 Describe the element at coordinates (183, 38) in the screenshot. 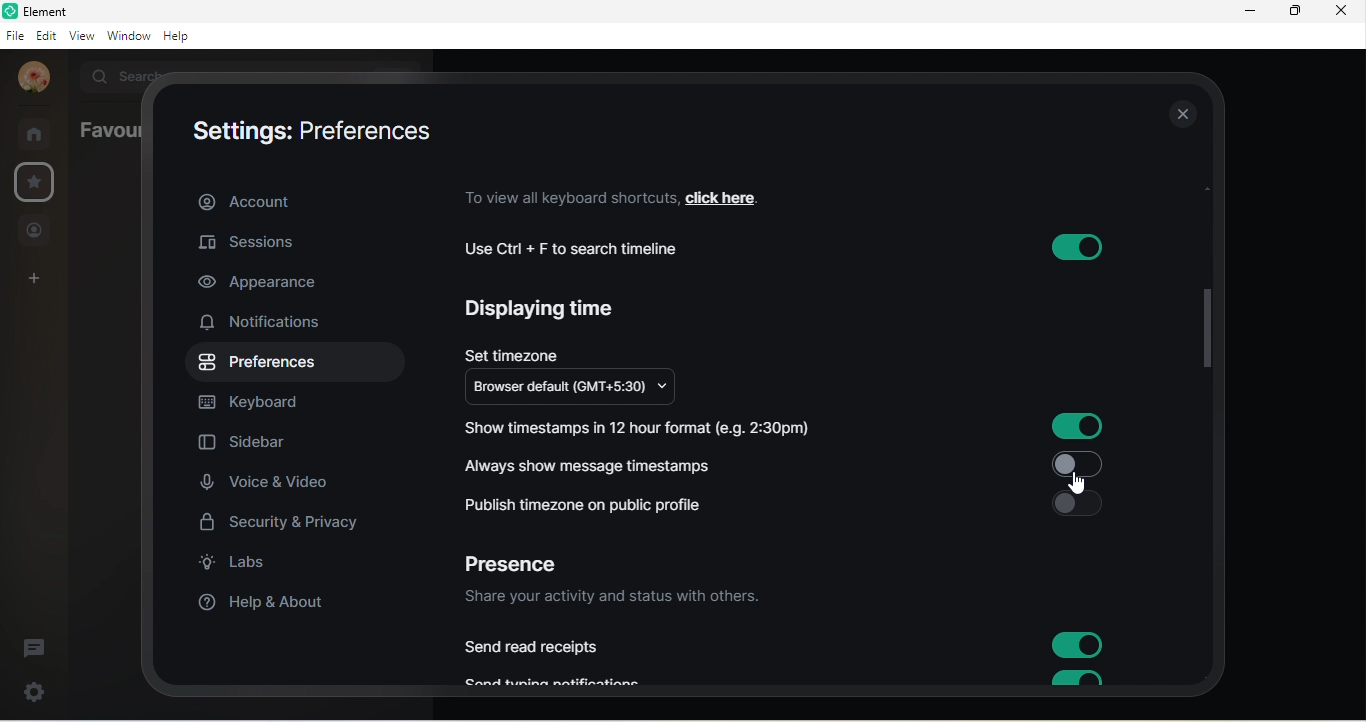

I see `help` at that location.